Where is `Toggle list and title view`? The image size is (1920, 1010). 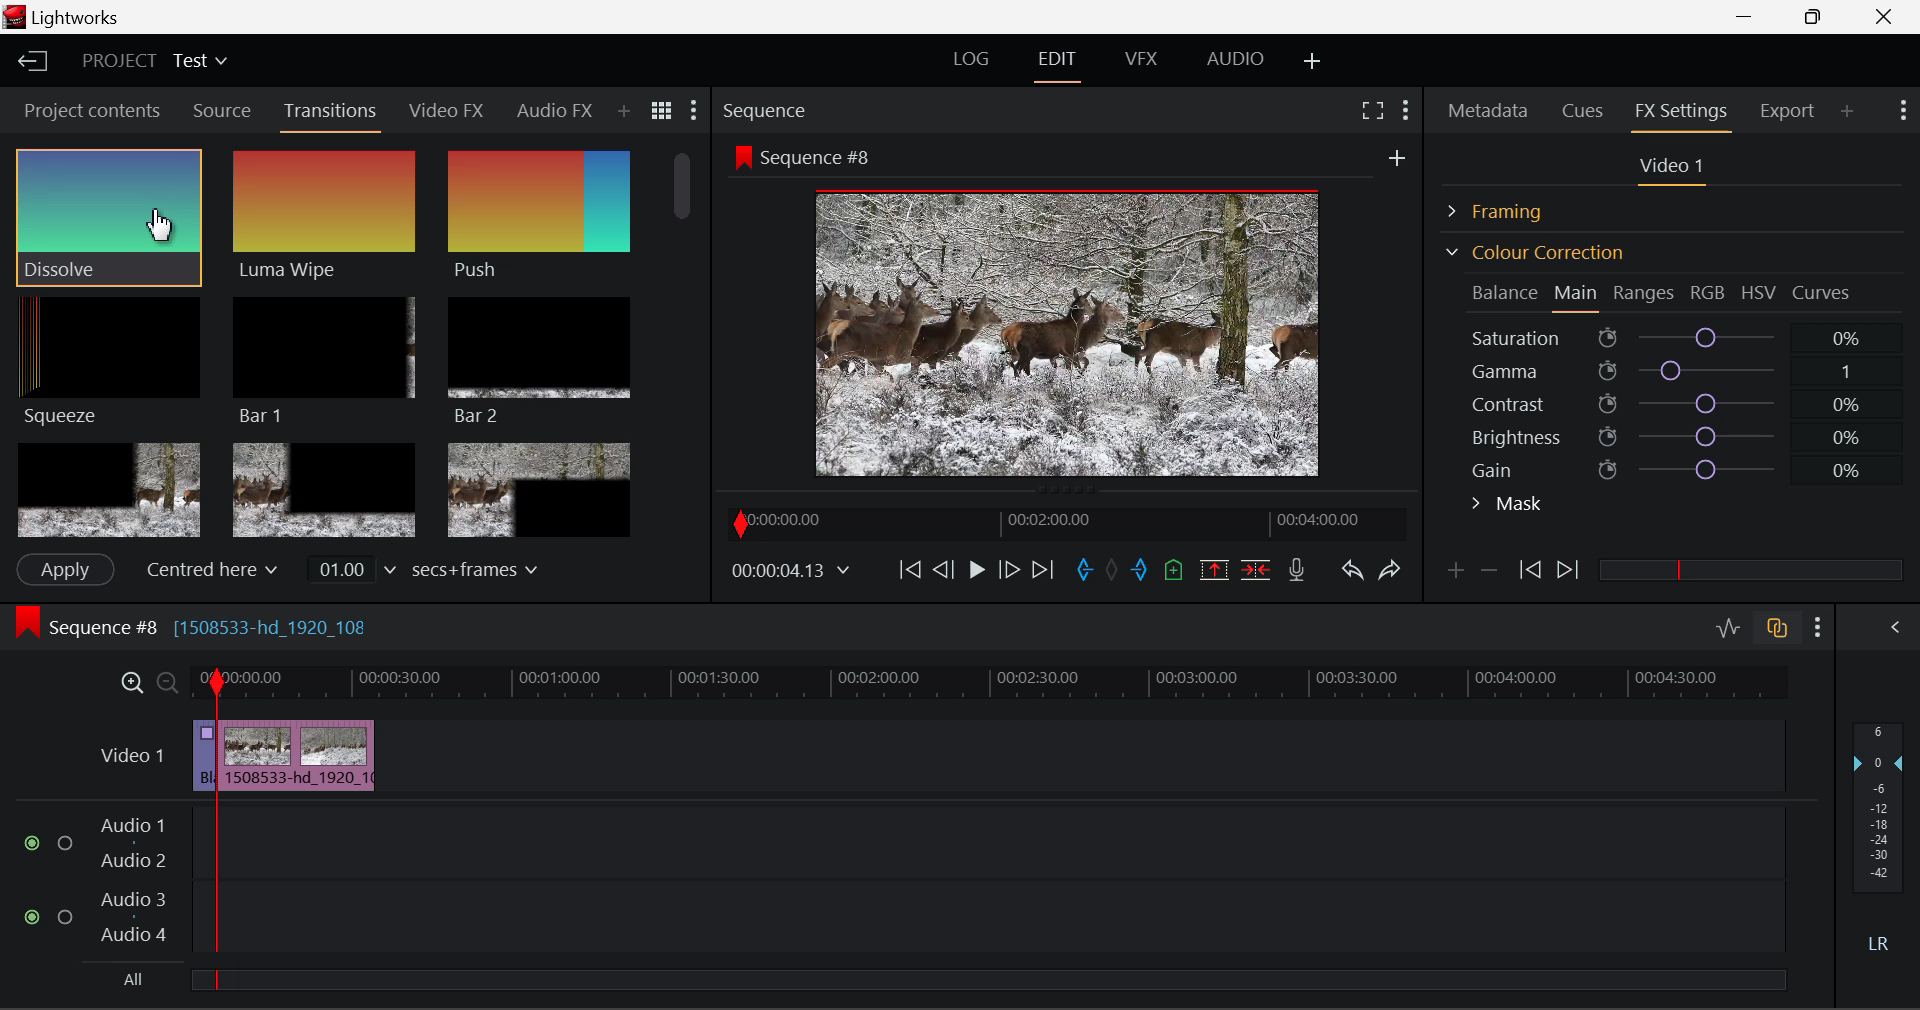 Toggle list and title view is located at coordinates (662, 110).